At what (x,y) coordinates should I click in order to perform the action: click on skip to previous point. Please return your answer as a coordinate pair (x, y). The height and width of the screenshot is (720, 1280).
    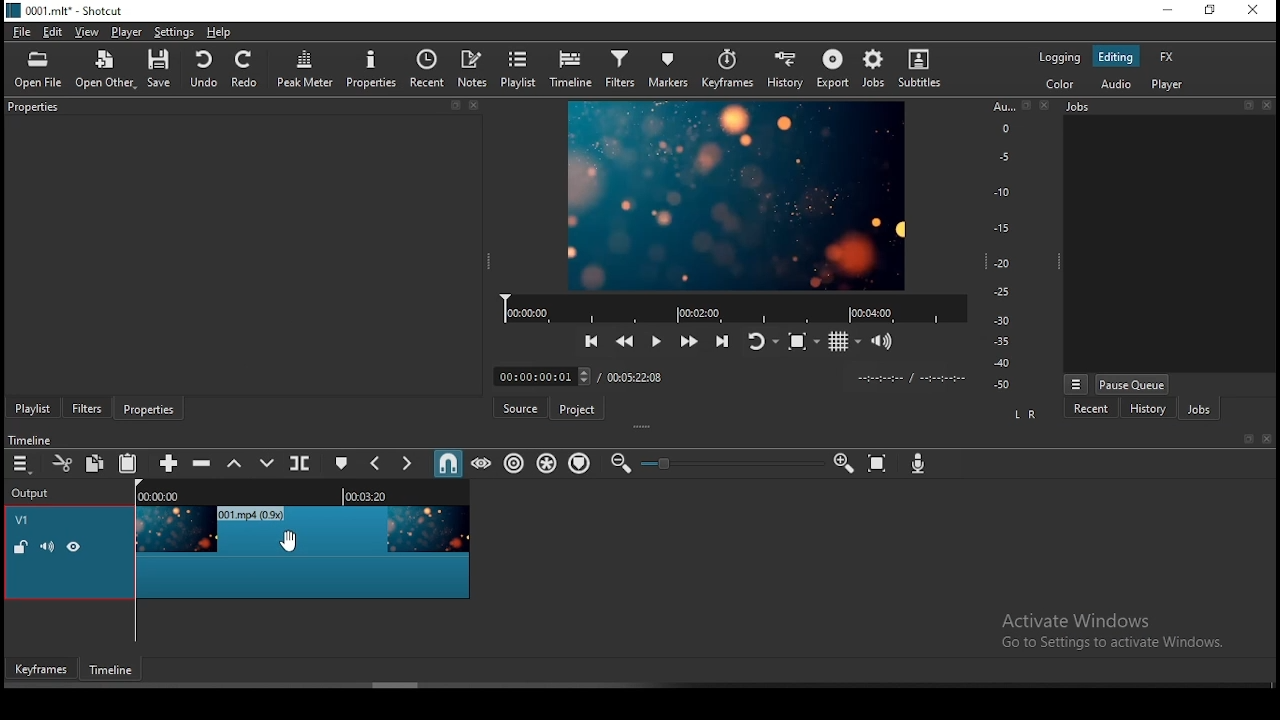
    Looking at the image, I should click on (592, 340).